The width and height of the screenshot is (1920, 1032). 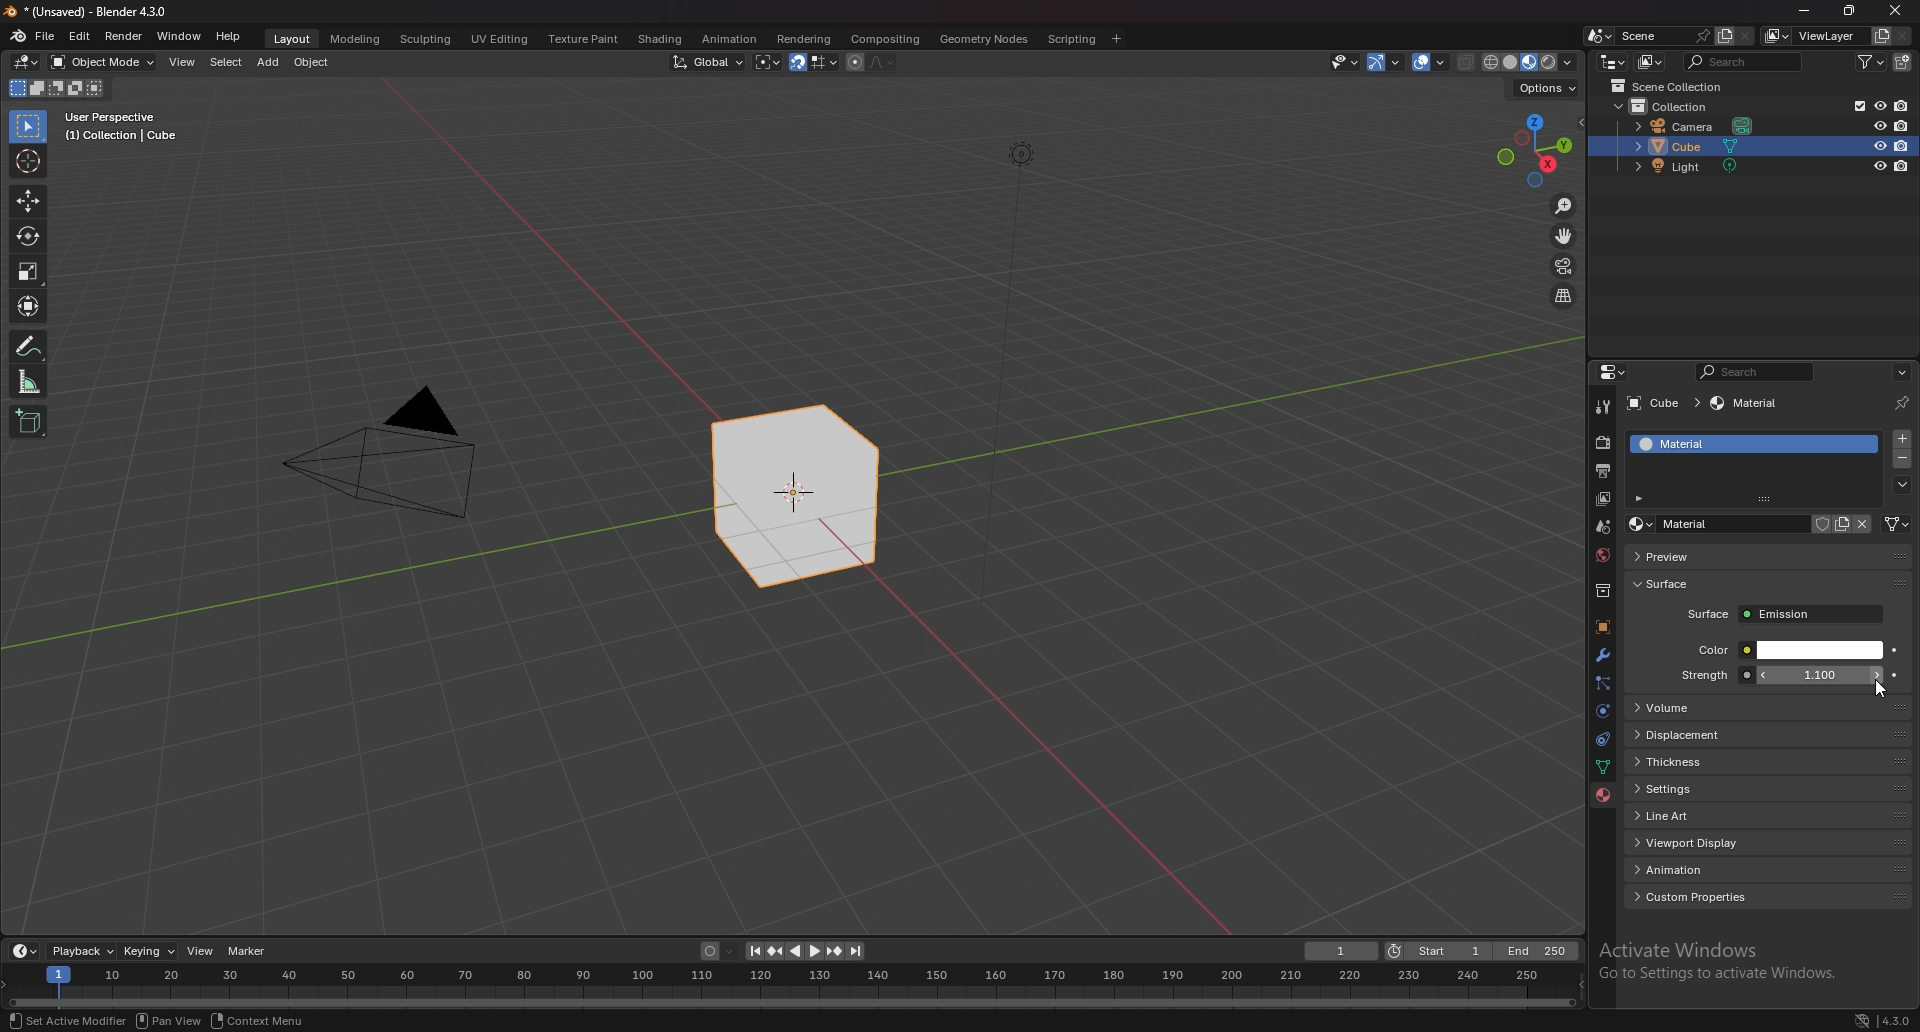 What do you see at coordinates (658, 39) in the screenshot?
I see `shading` at bounding box center [658, 39].